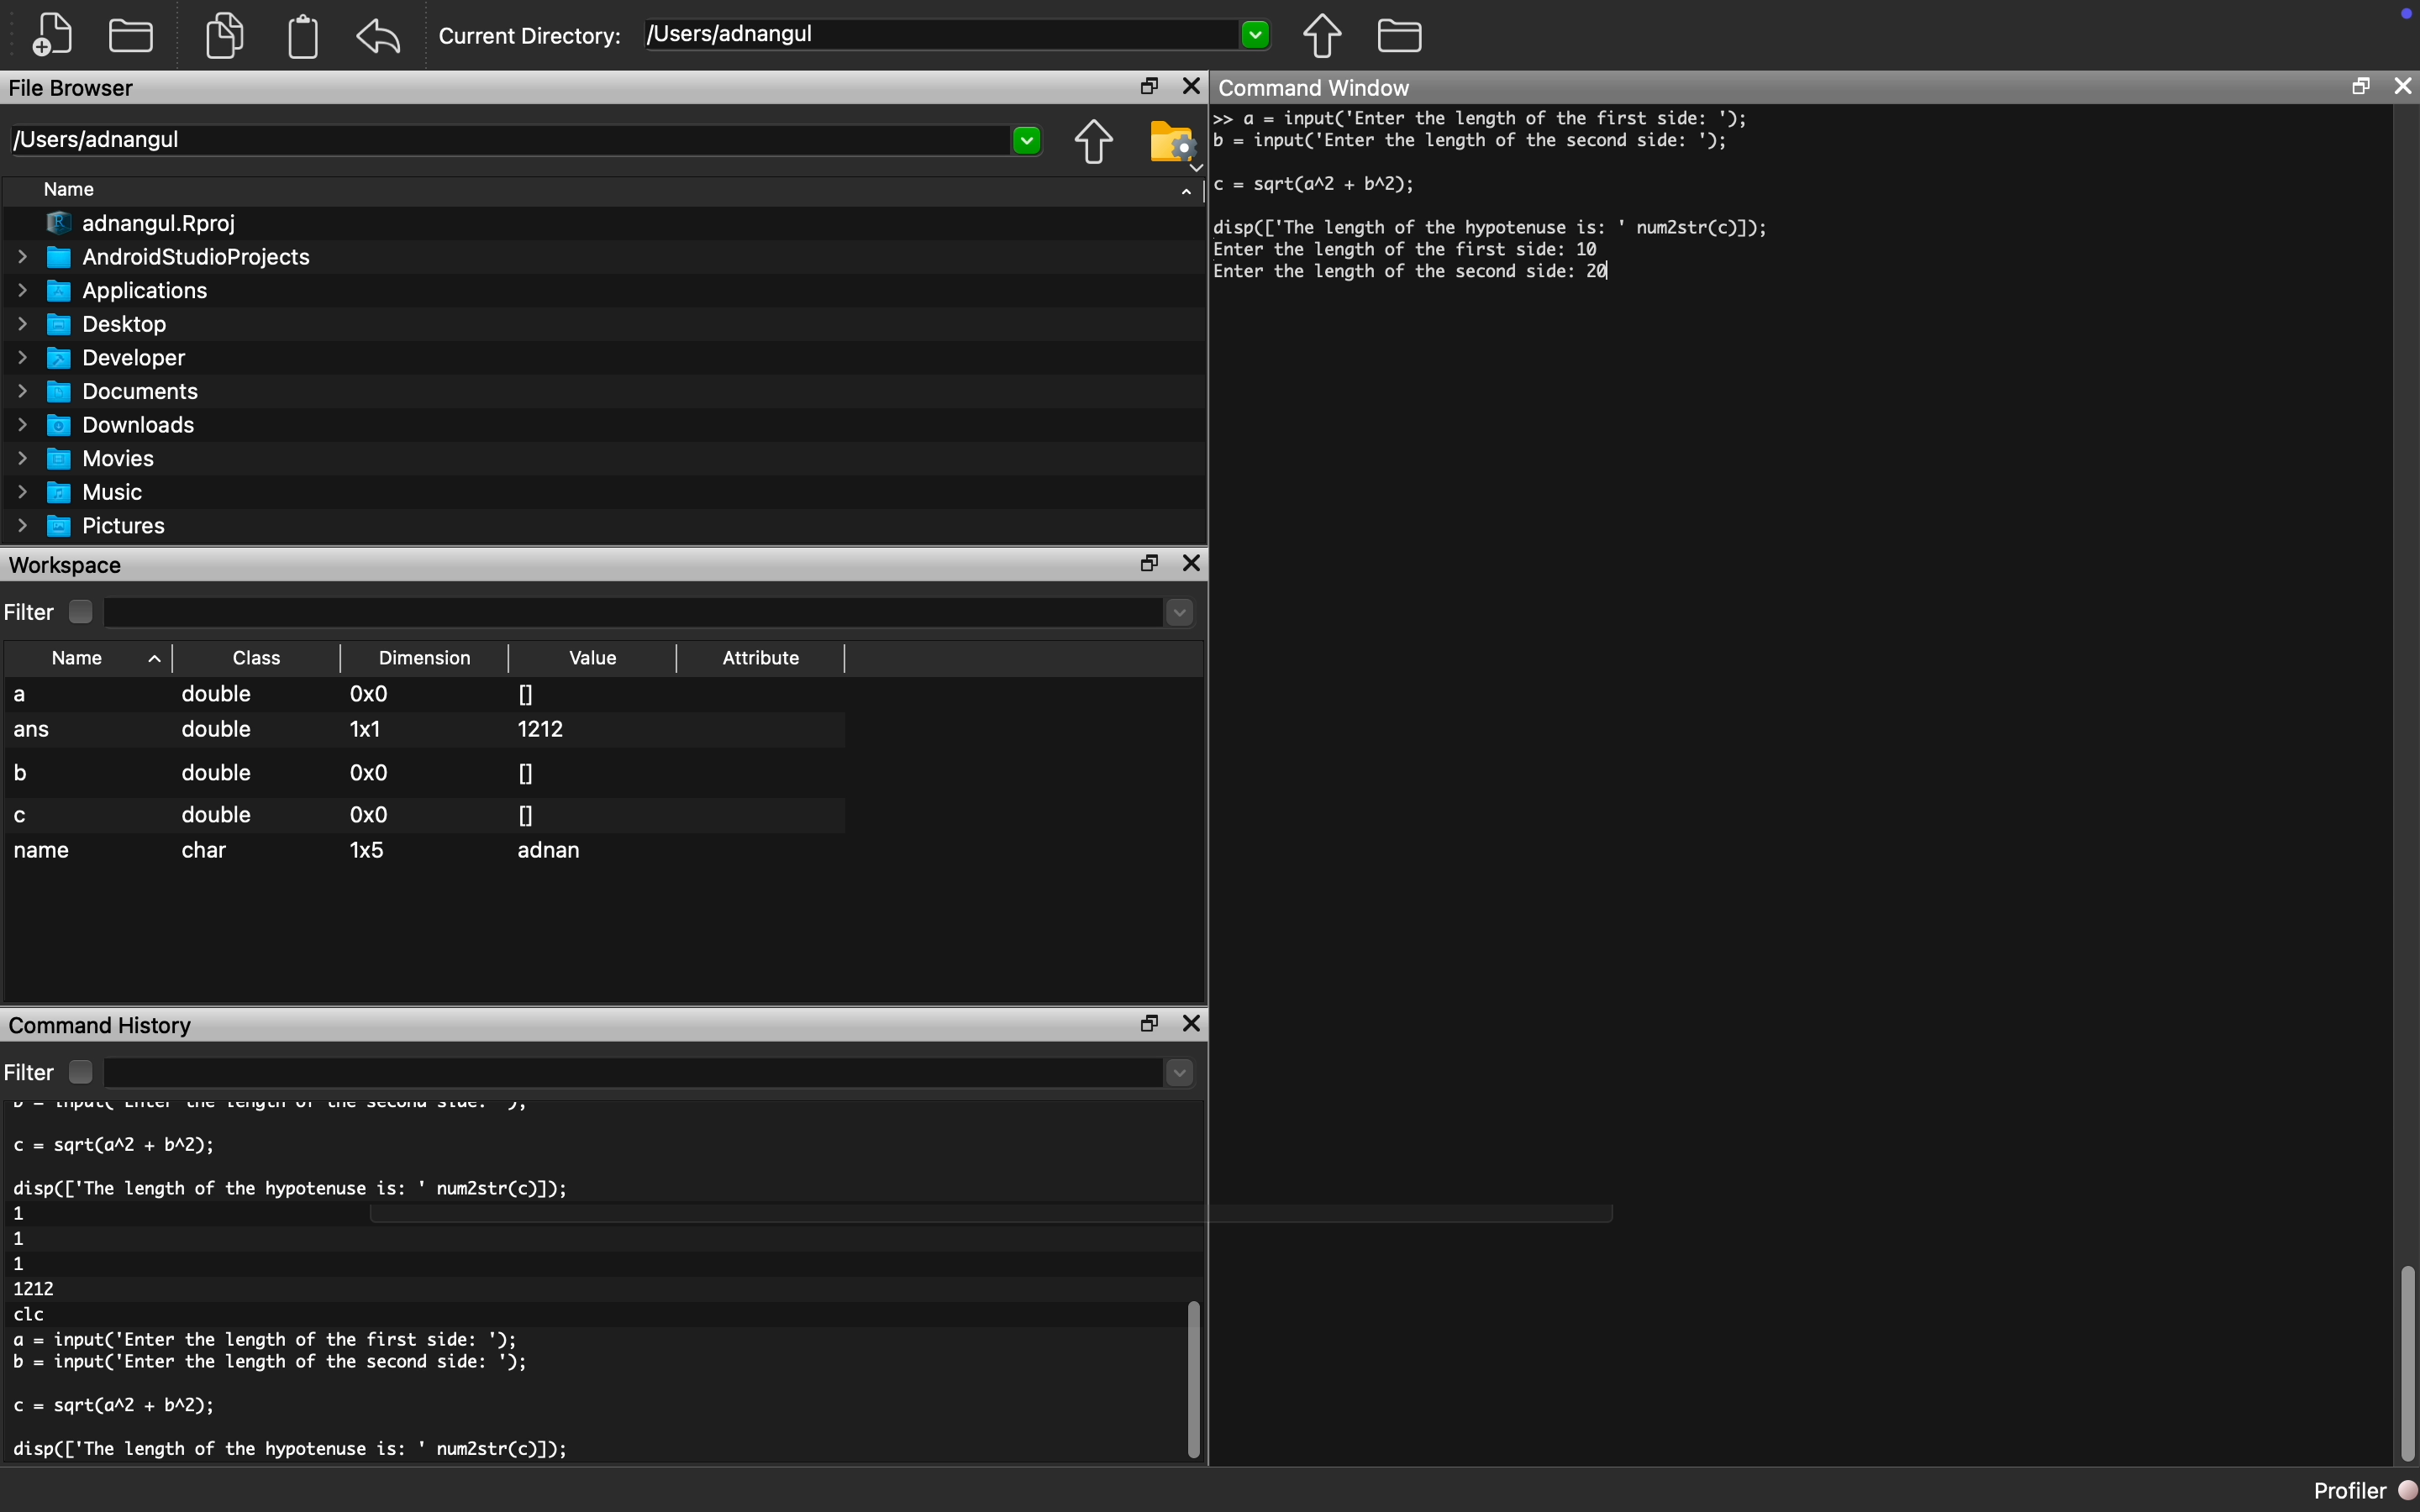 The image size is (2420, 1512). Describe the element at coordinates (1143, 1023) in the screenshot. I see `restore down` at that location.